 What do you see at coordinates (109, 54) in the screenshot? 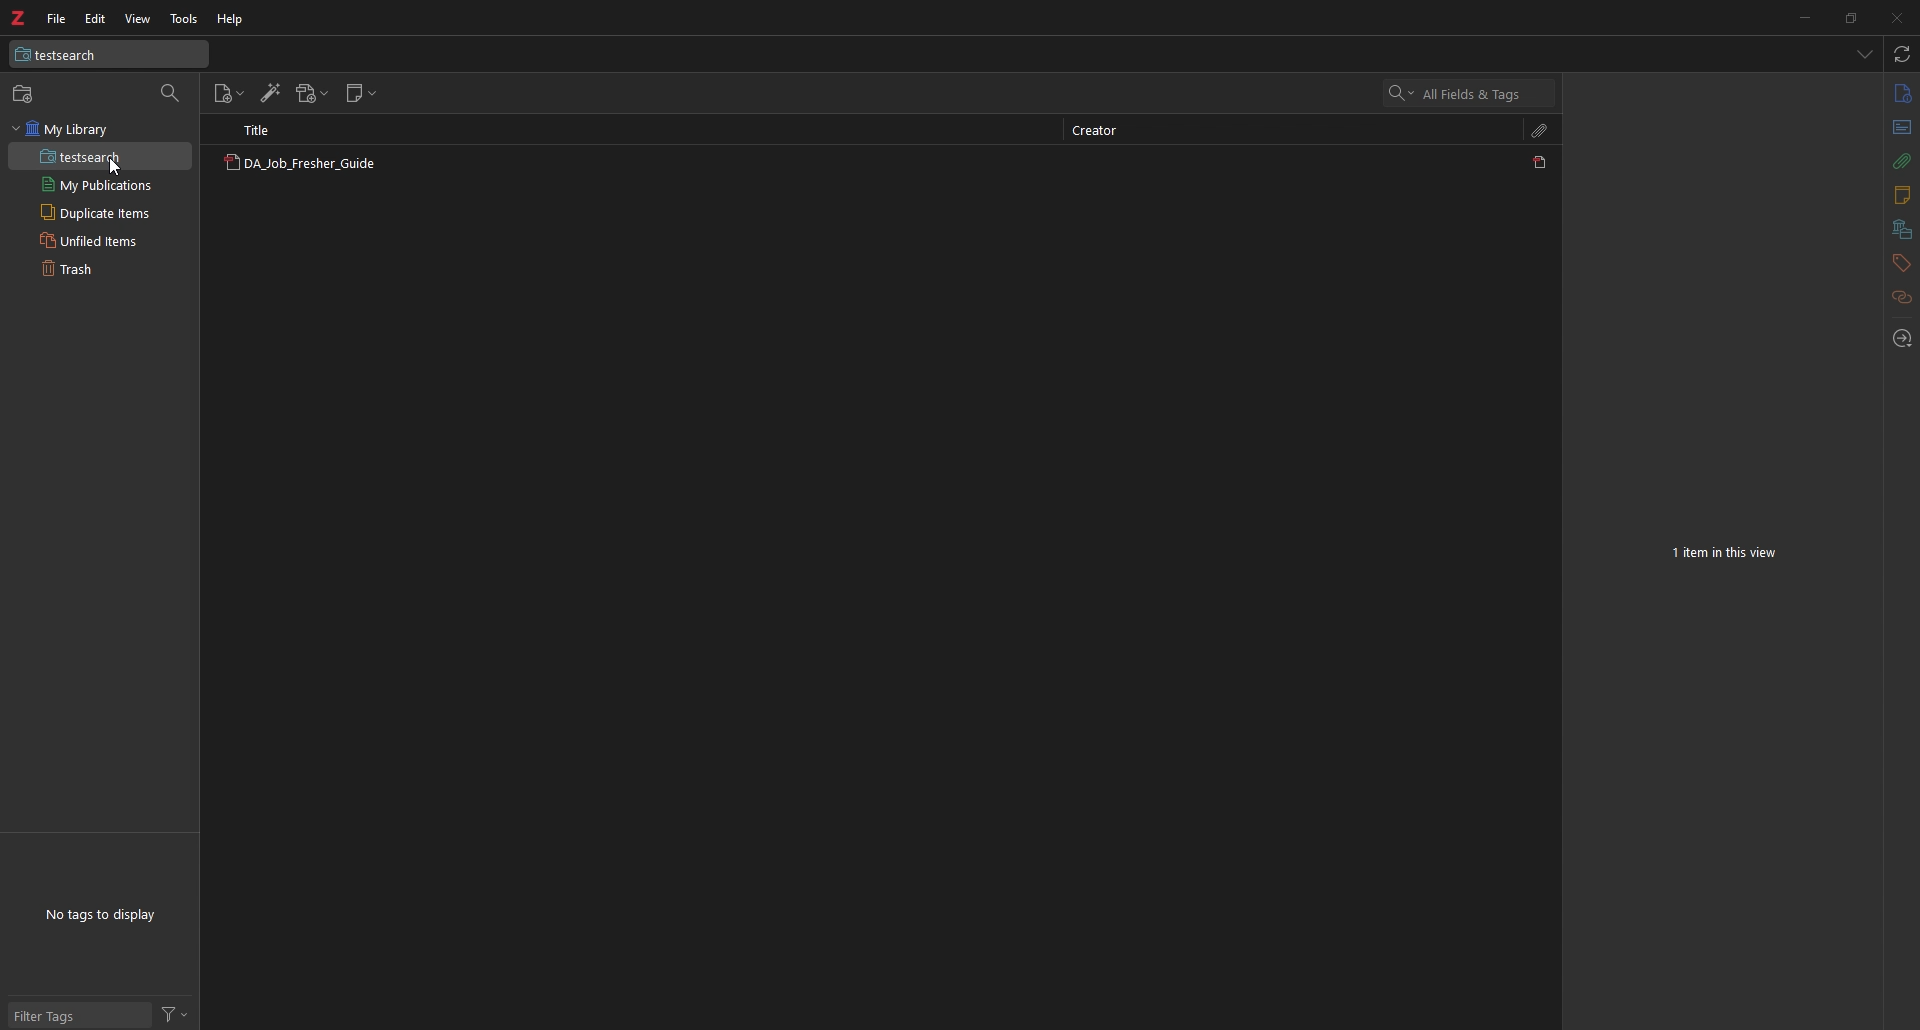
I see `test search` at bounding box center [109, 54].